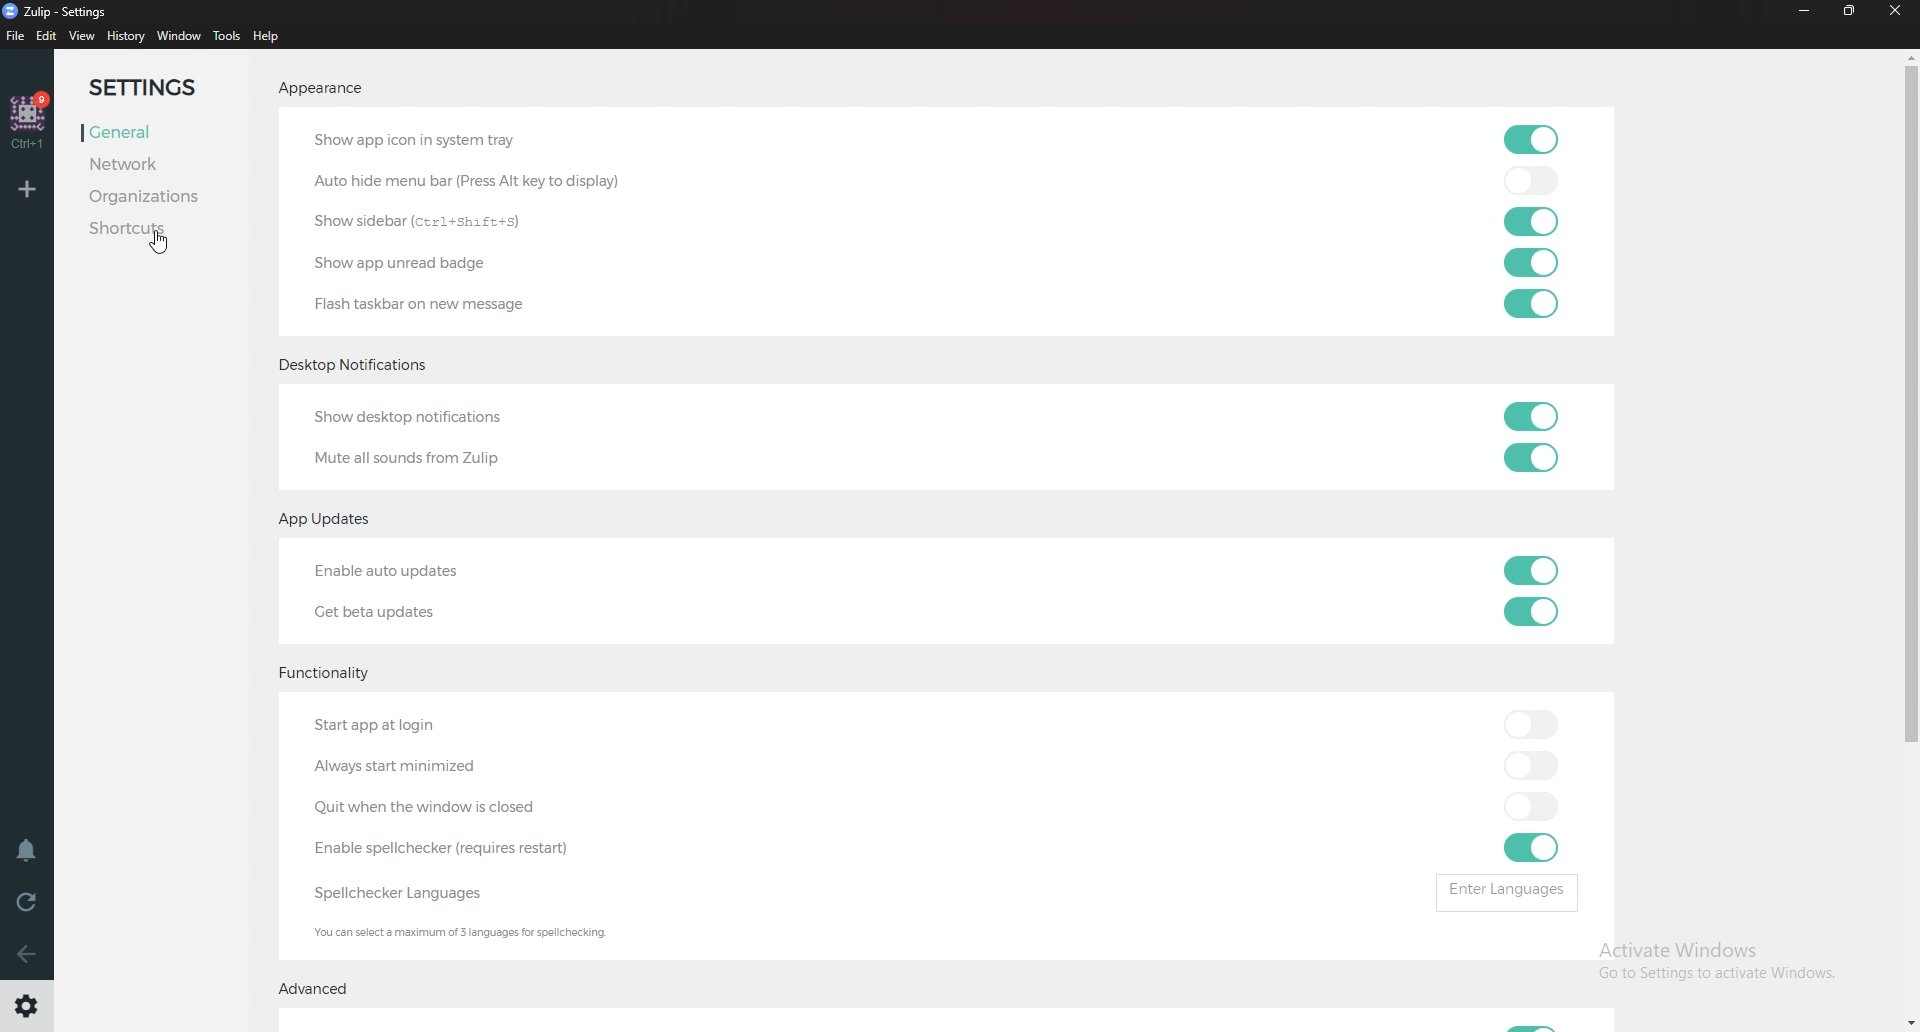 Image resolution: width=1920 pixels, height=1032 pixels. Describe the element at coordinates (1528, 768) in the screenshot. I see `toggle` at that location.